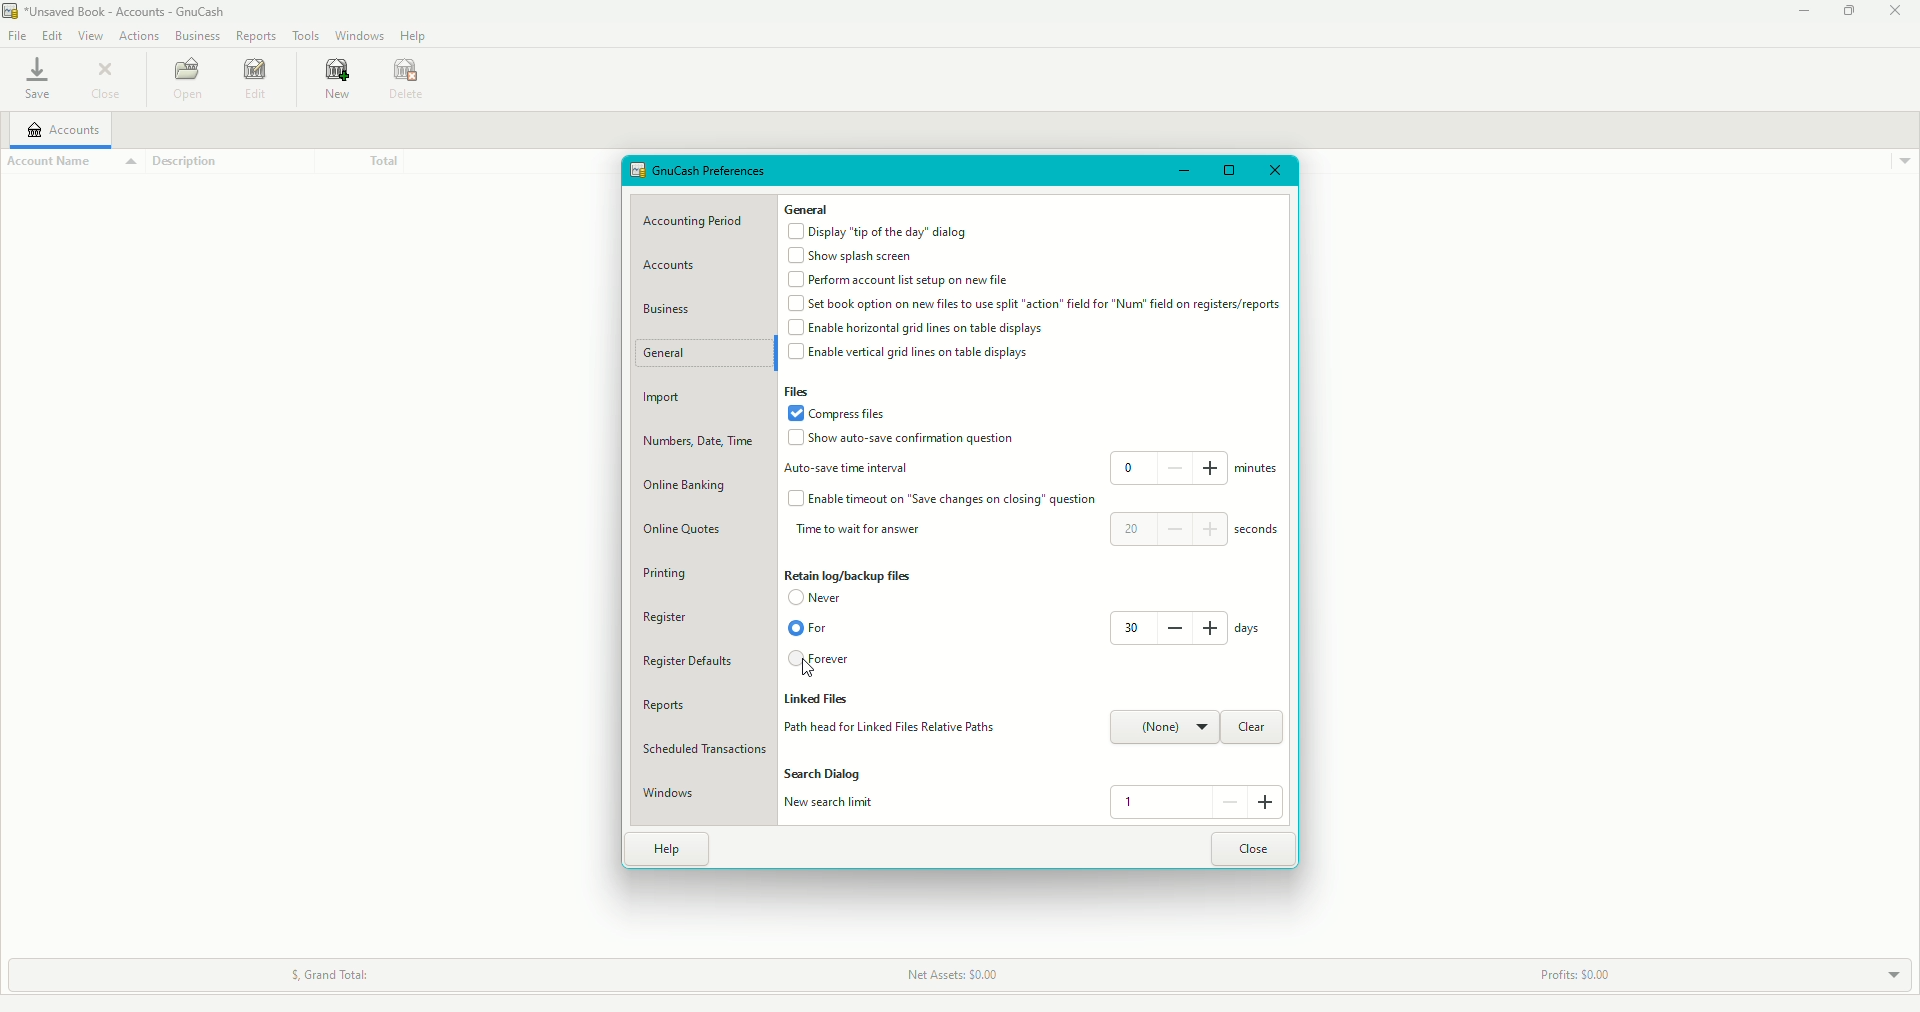  I want to click on Date, so click(410, 80).